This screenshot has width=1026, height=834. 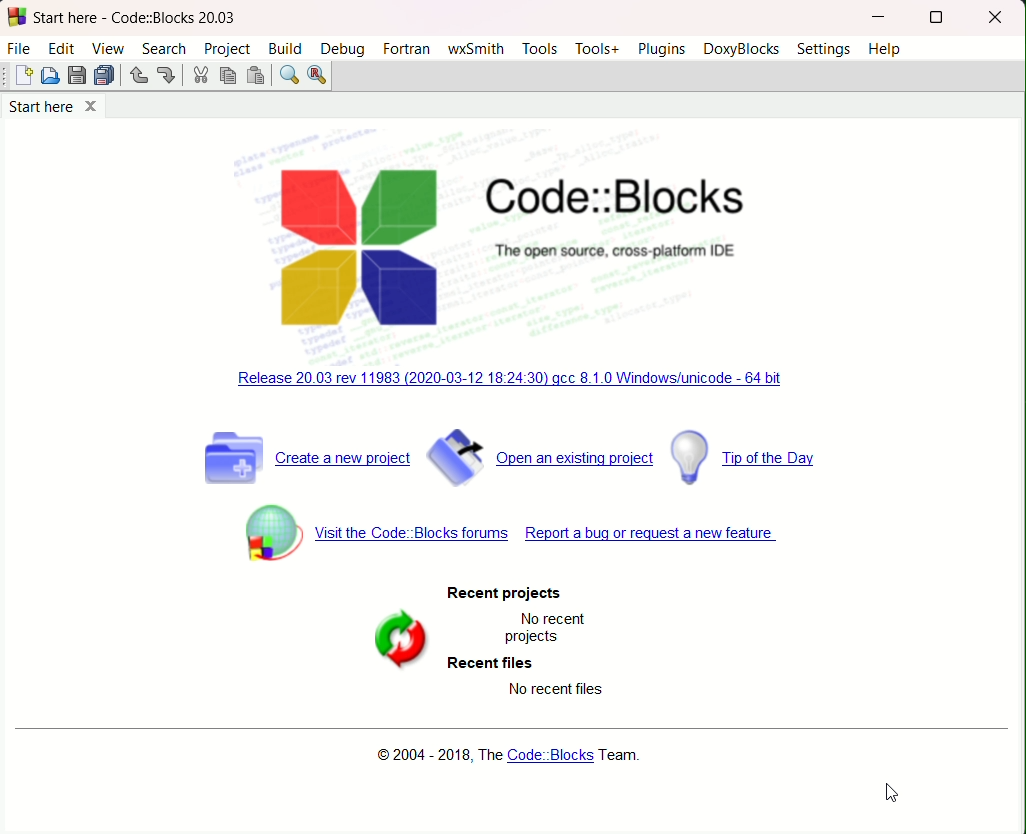 What do you see at coordinates (199, 77) in the screenshot?
I see `cut` at bounding box center [199, 77].